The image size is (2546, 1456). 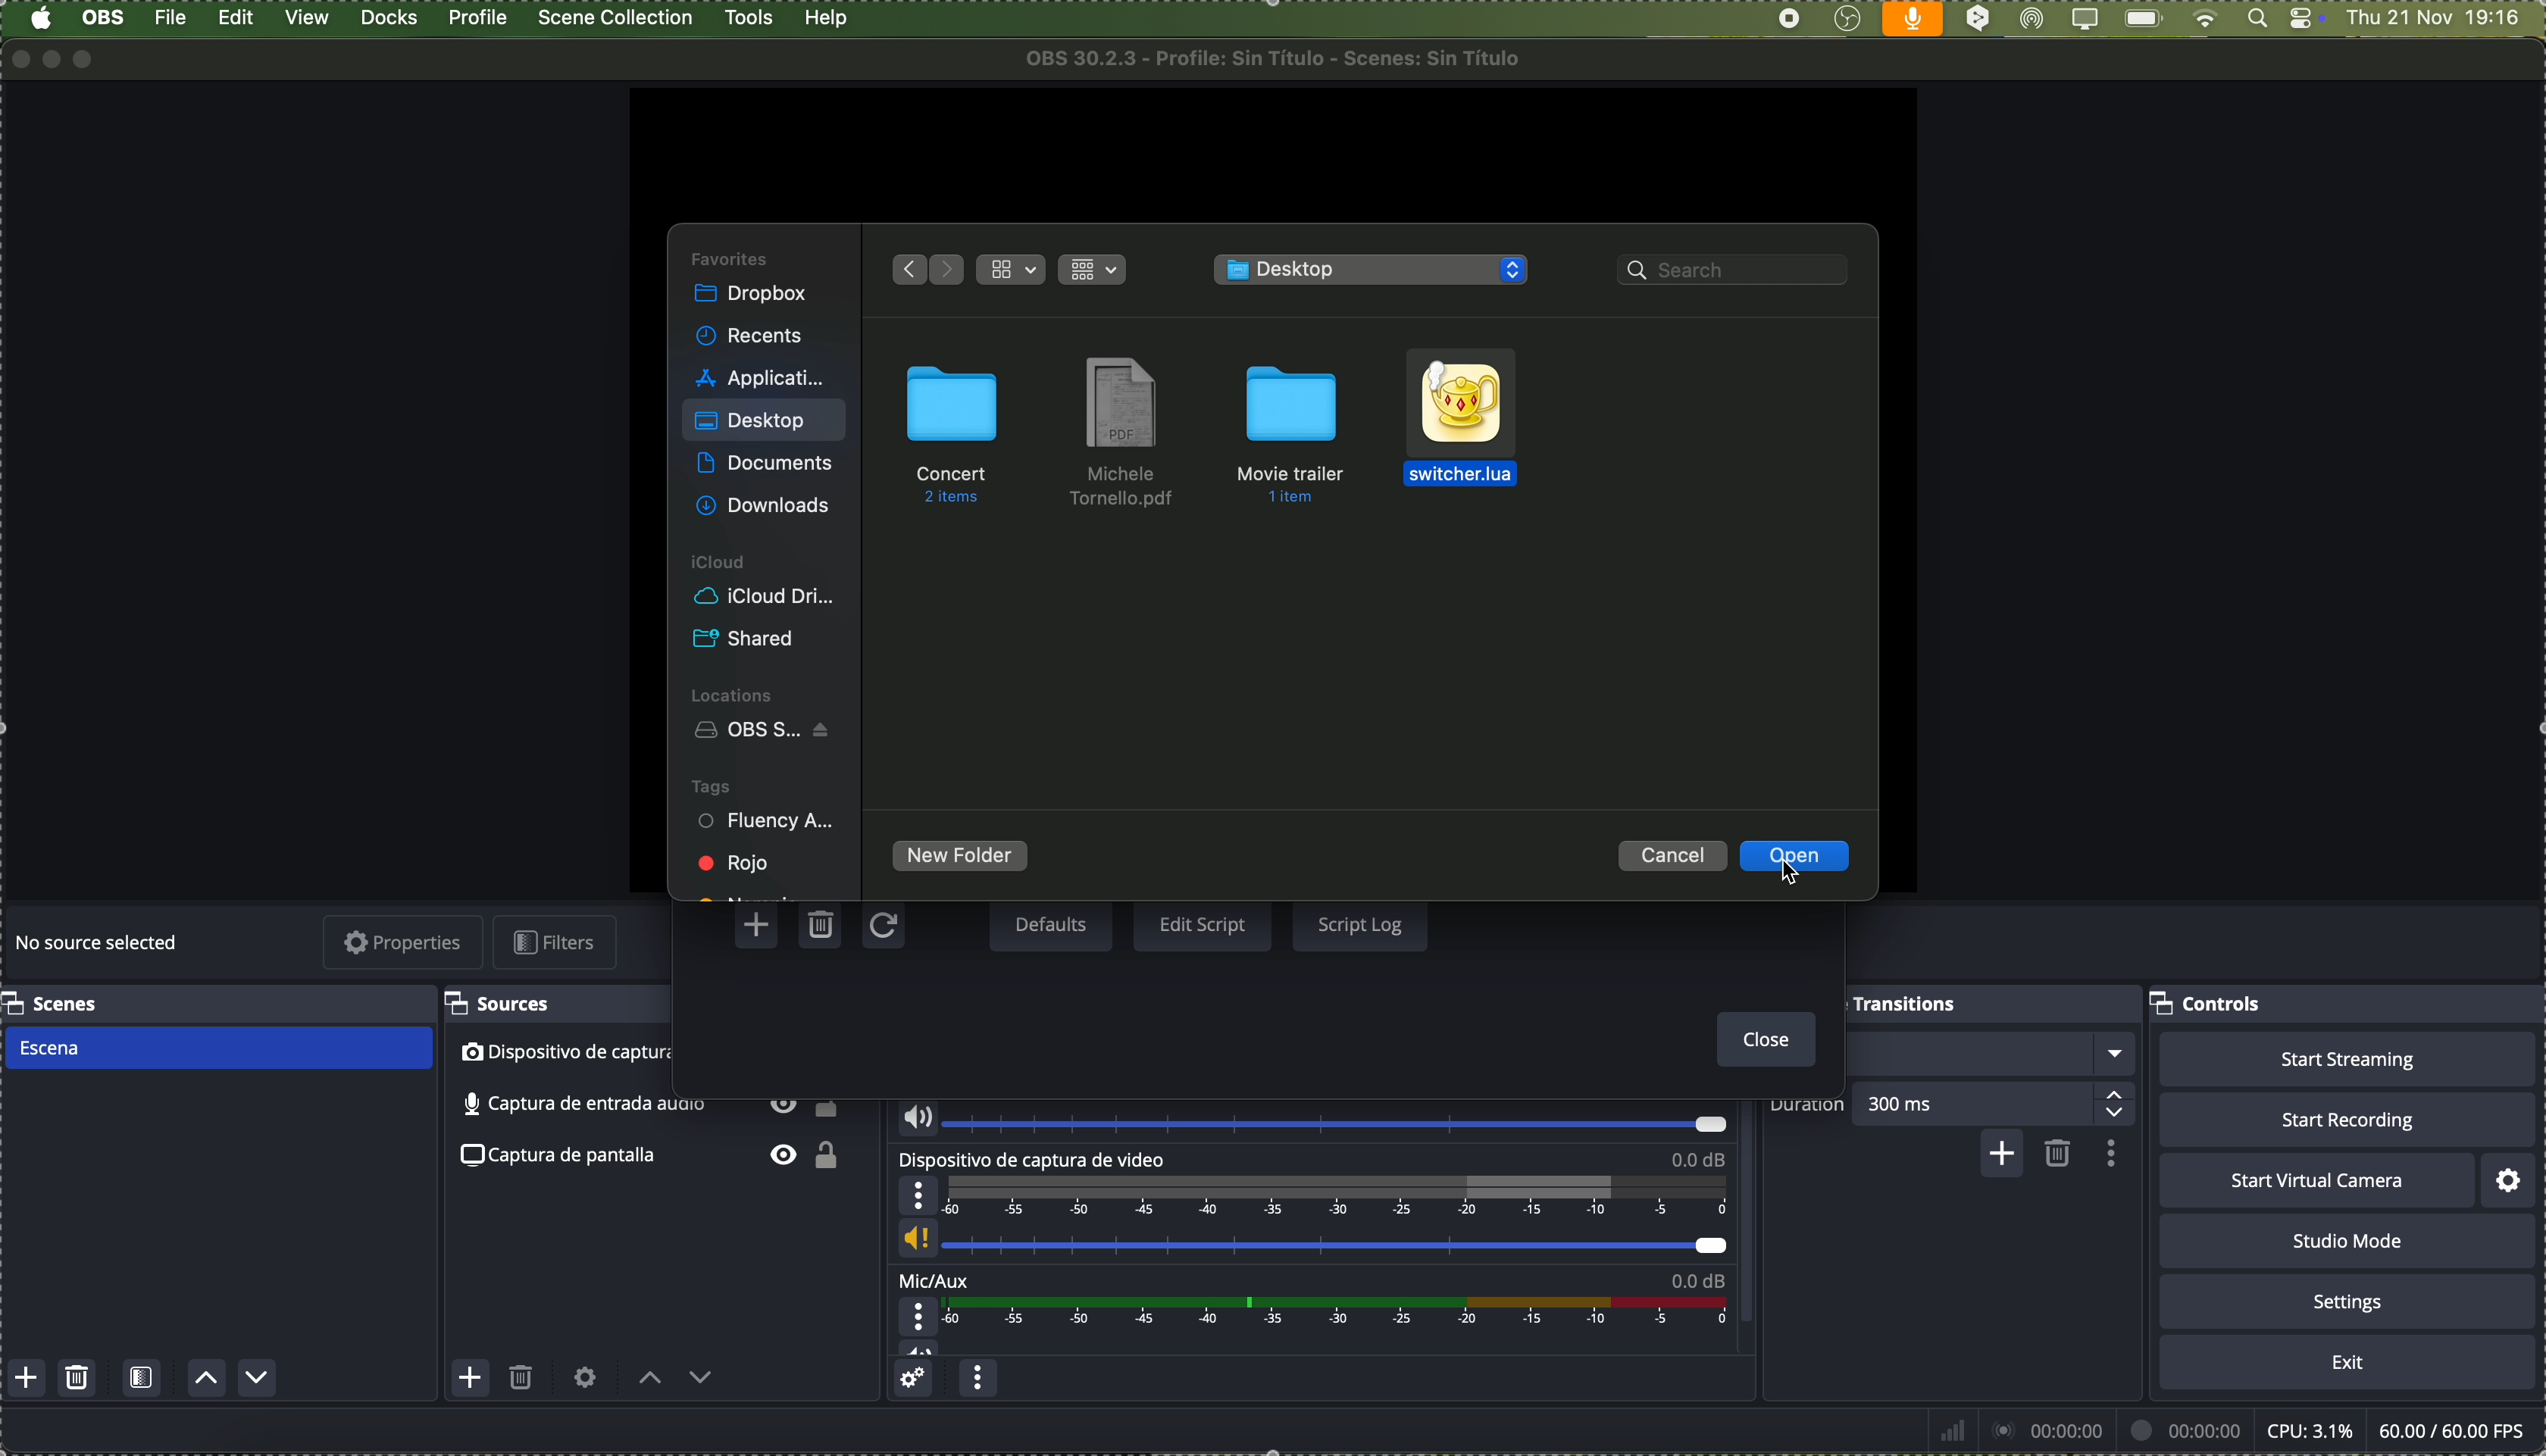 I want to click on edit, so click(x=236, y=20).